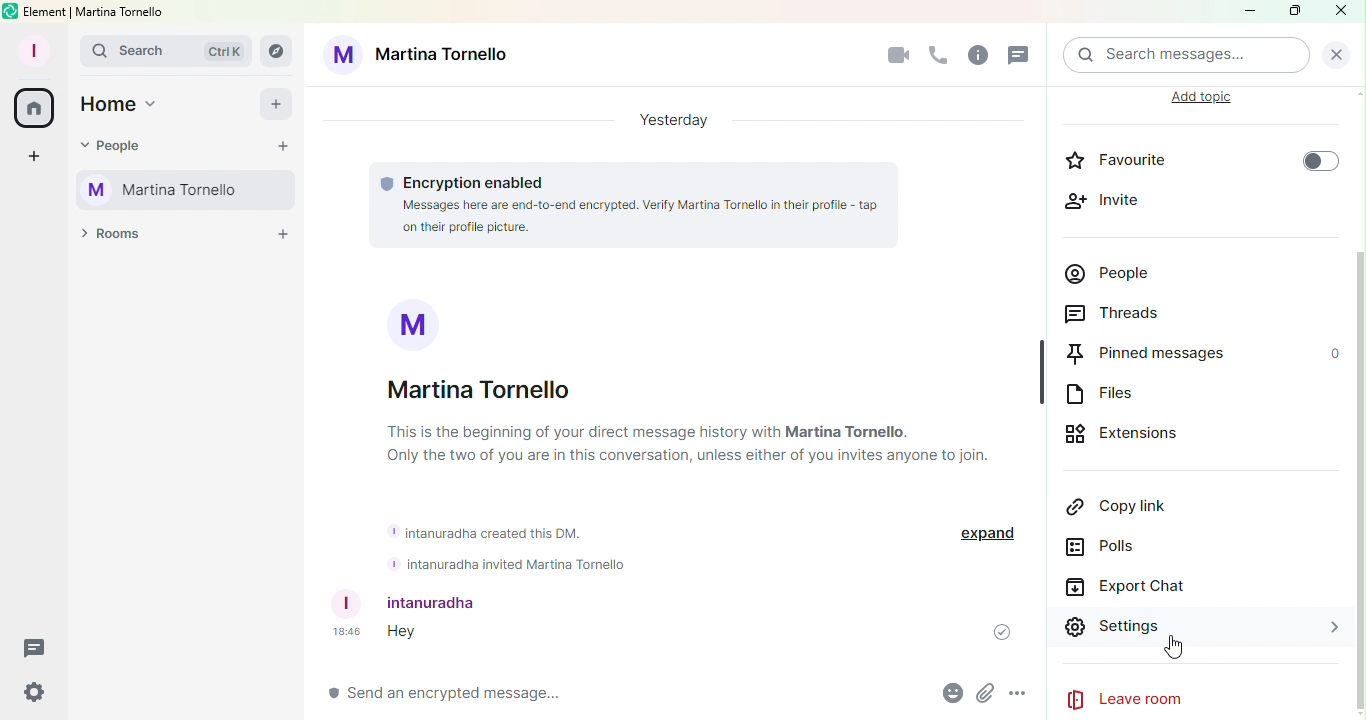 The height and width of the screenshot is (720, 1366). What do you see at coordinates (168, 51) in the screenshot?
I see `Search bar` at bounding box center [168, 51].